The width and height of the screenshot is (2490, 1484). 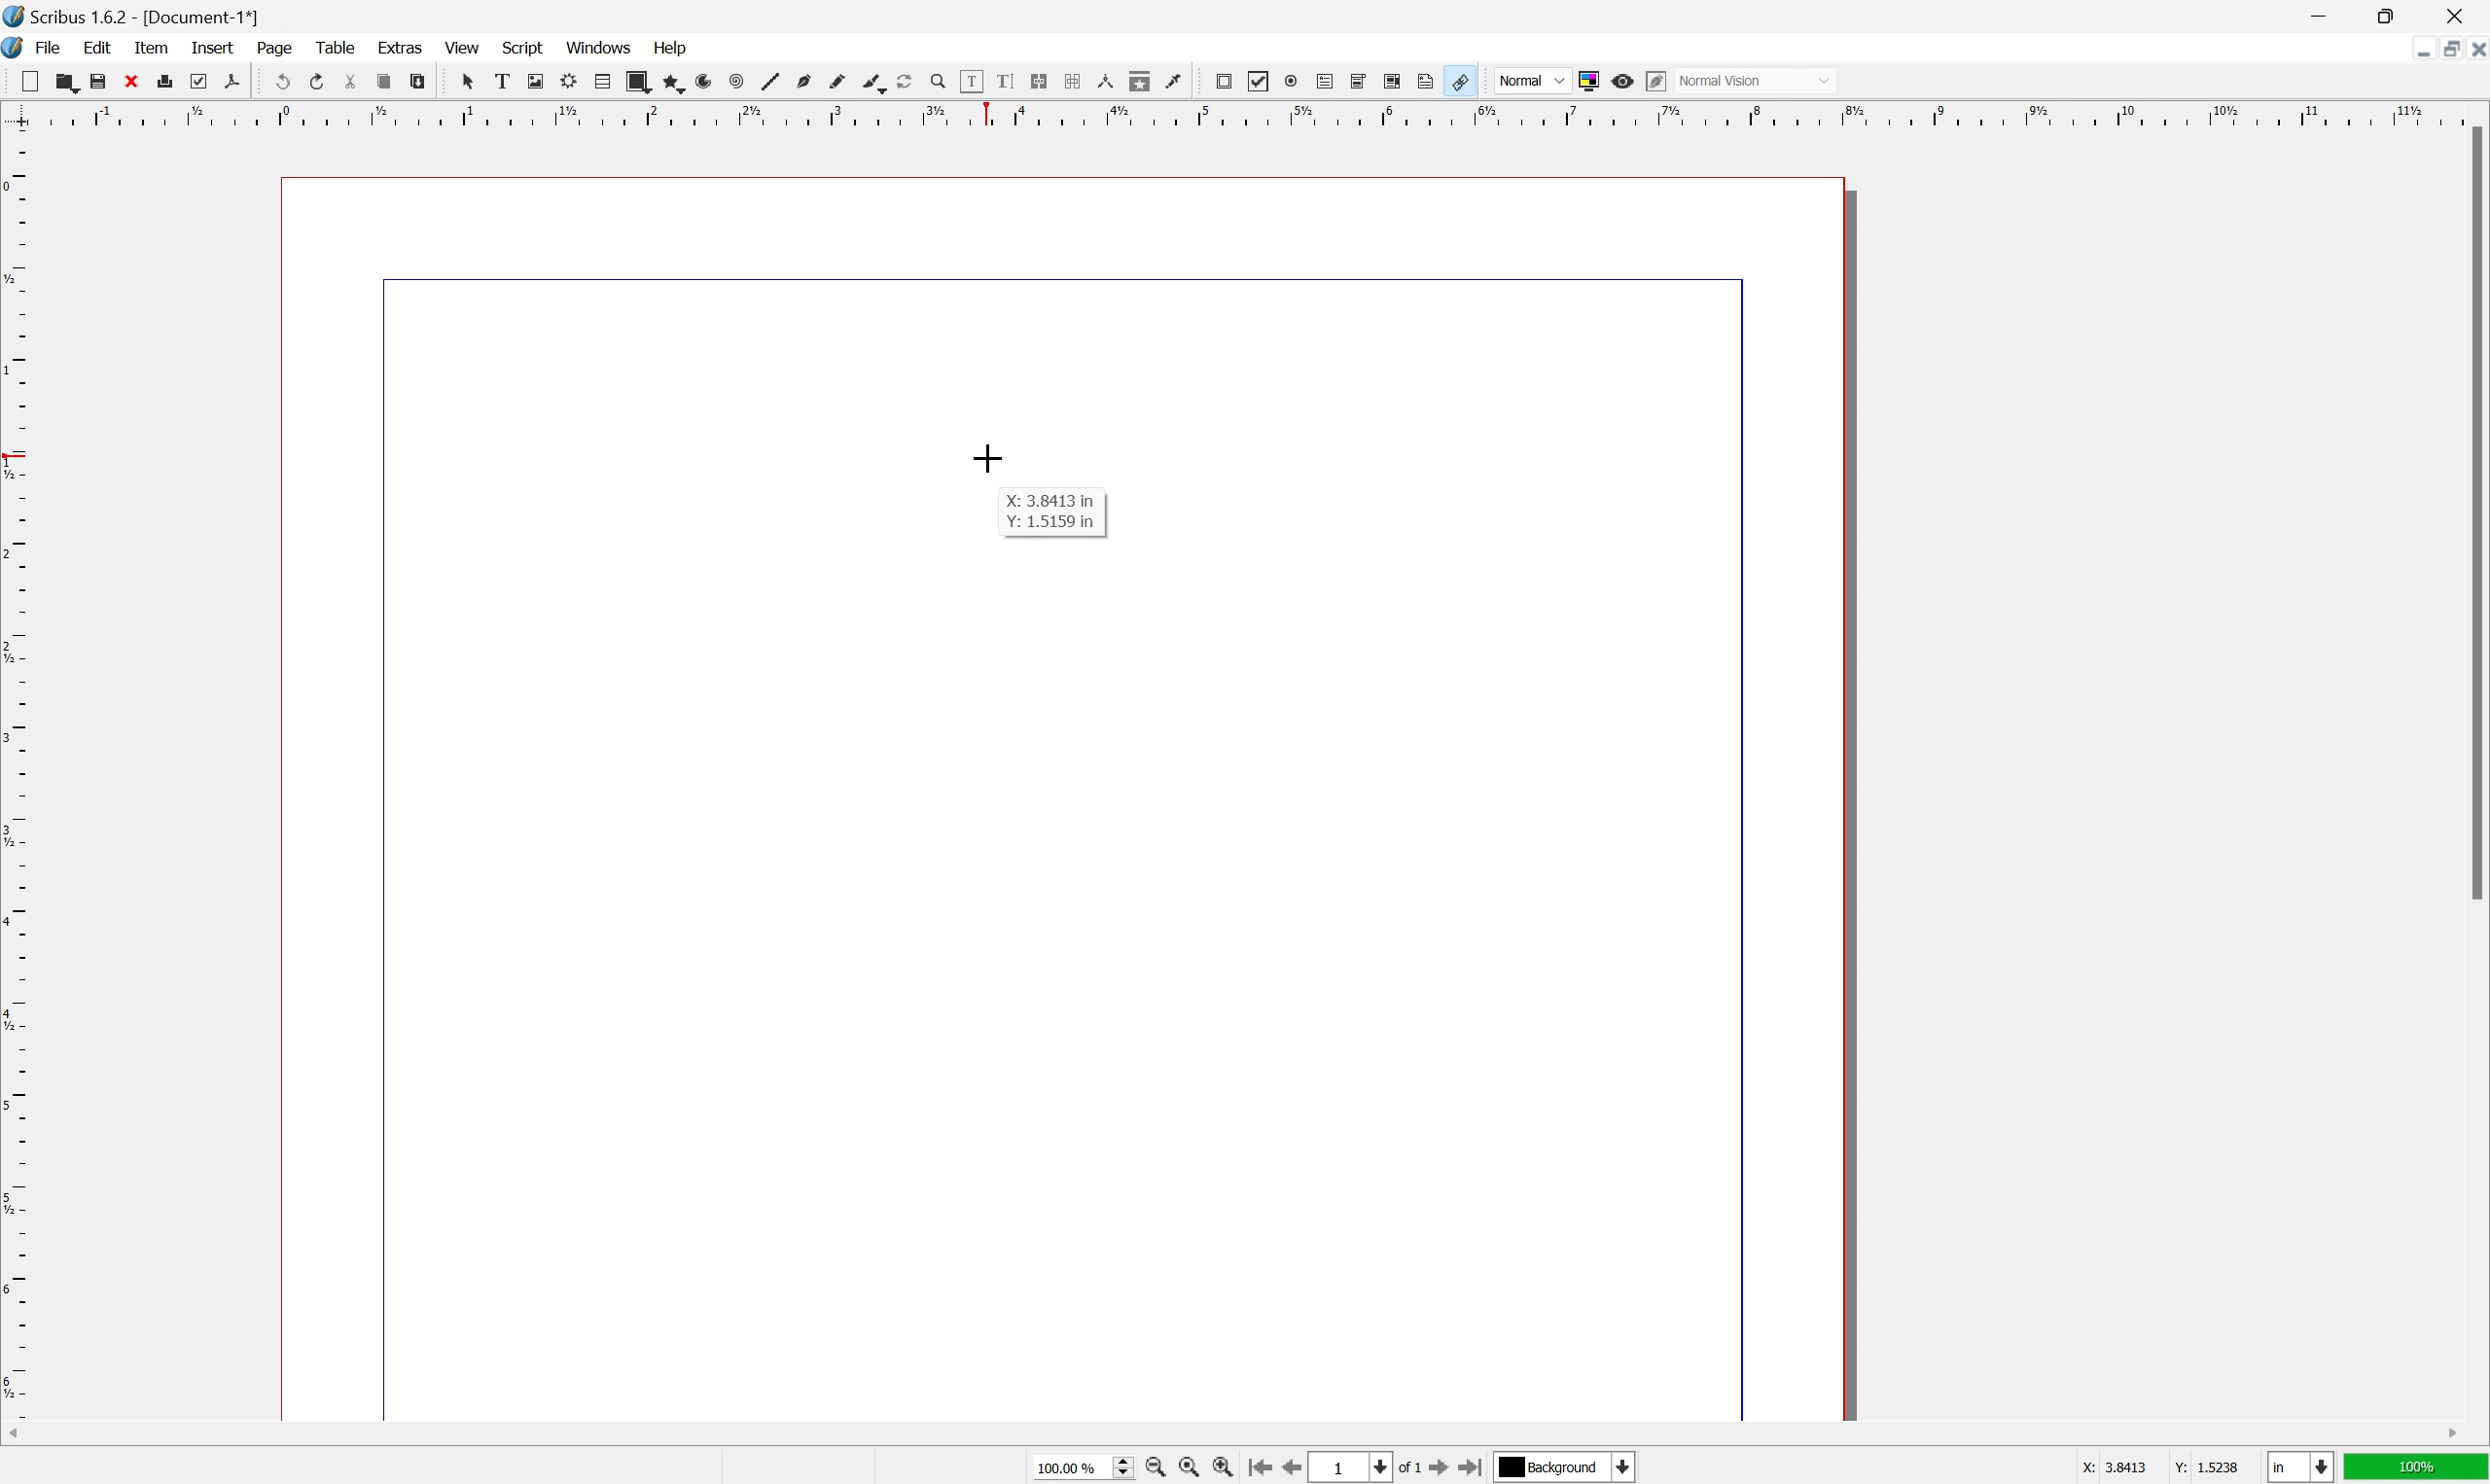 I want to click on windows, so click(x=599, y=46).